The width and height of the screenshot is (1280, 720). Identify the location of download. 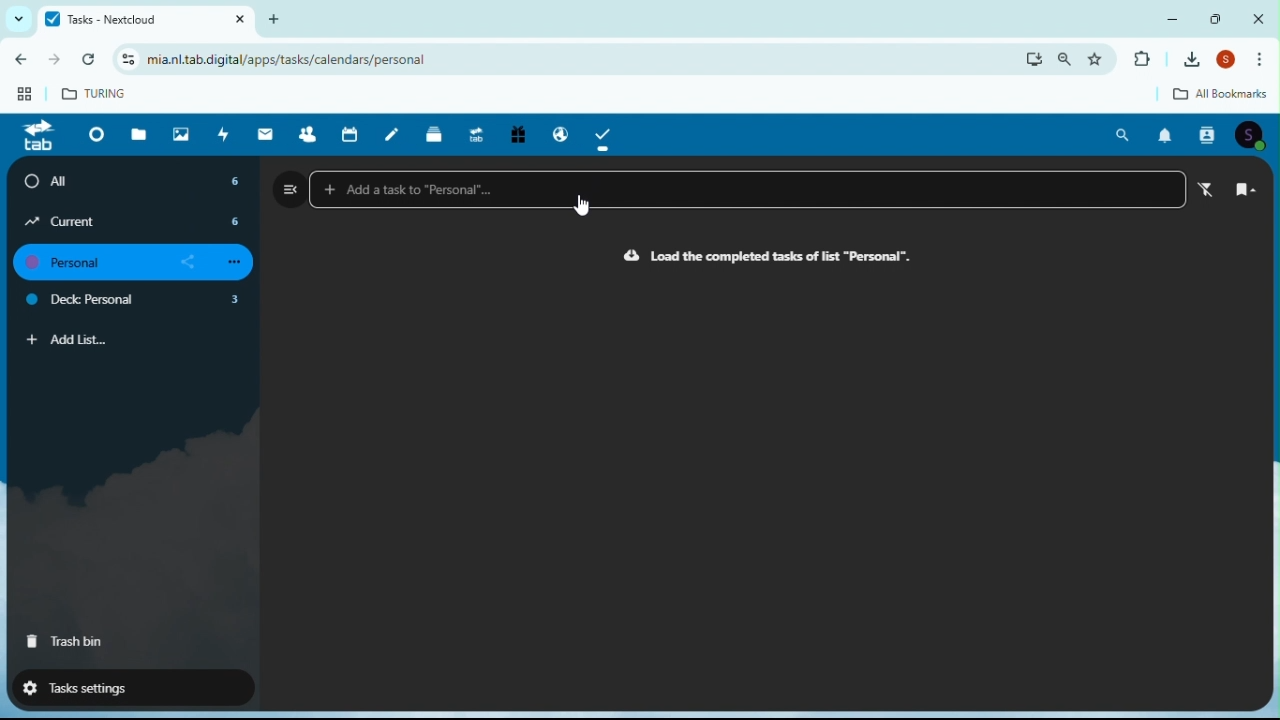
(1034, 59).